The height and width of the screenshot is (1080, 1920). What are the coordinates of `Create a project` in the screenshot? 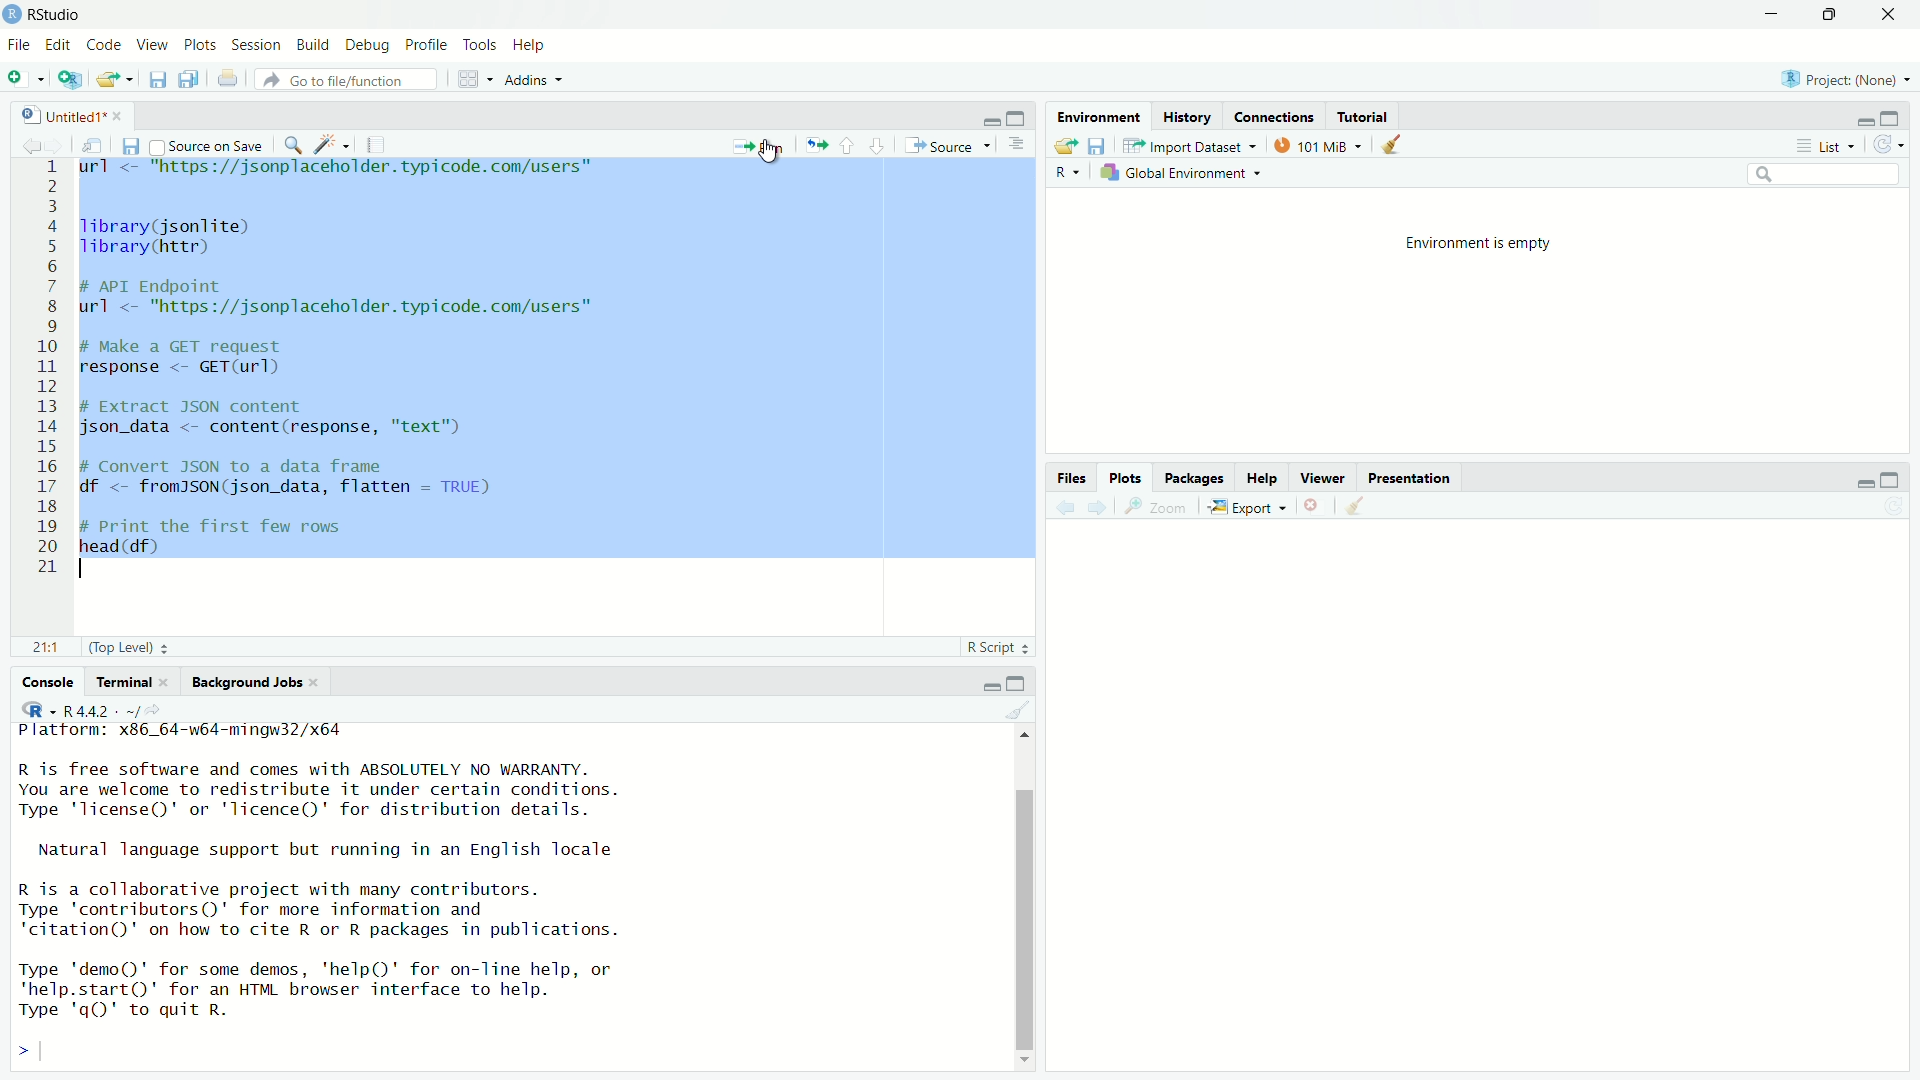 It's located at (67, 79).